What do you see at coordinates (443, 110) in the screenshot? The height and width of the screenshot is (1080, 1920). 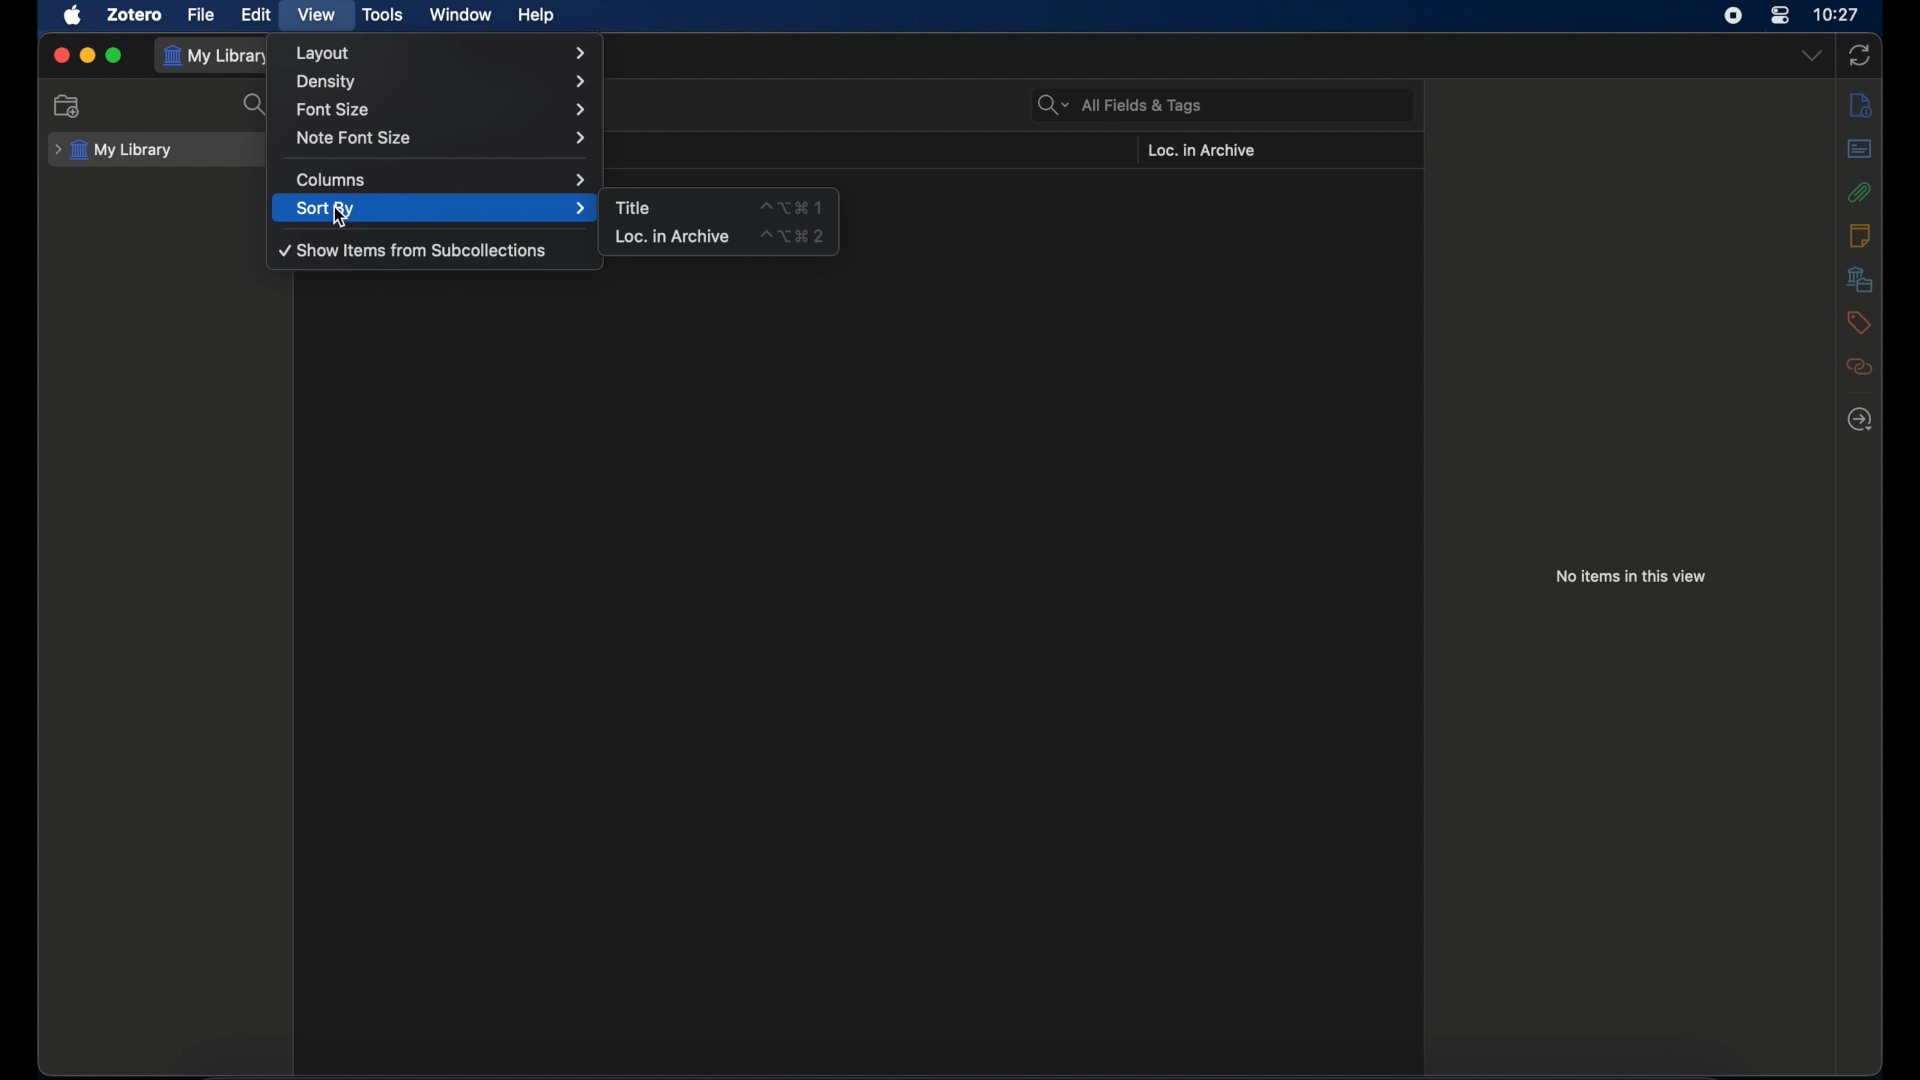 I see `font size` at bounding box center [443, 110].